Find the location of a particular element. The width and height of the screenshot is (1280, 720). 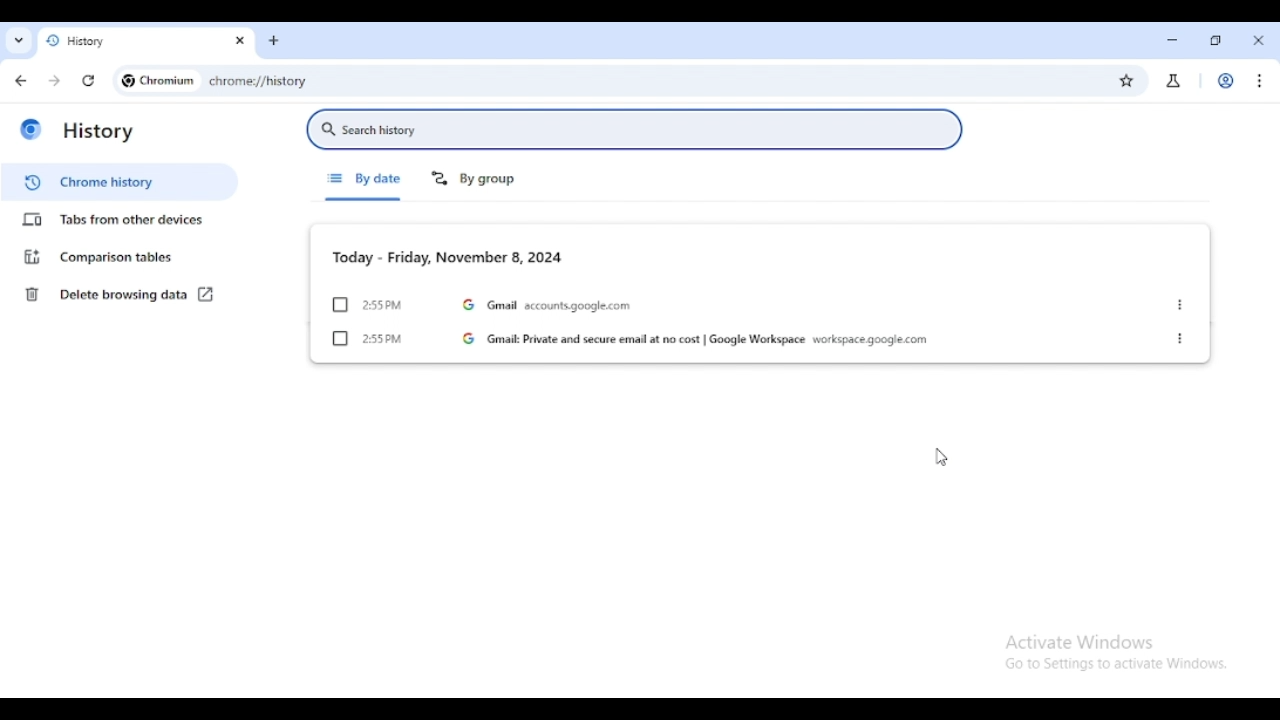

search history is located at coordinates (634, 129).